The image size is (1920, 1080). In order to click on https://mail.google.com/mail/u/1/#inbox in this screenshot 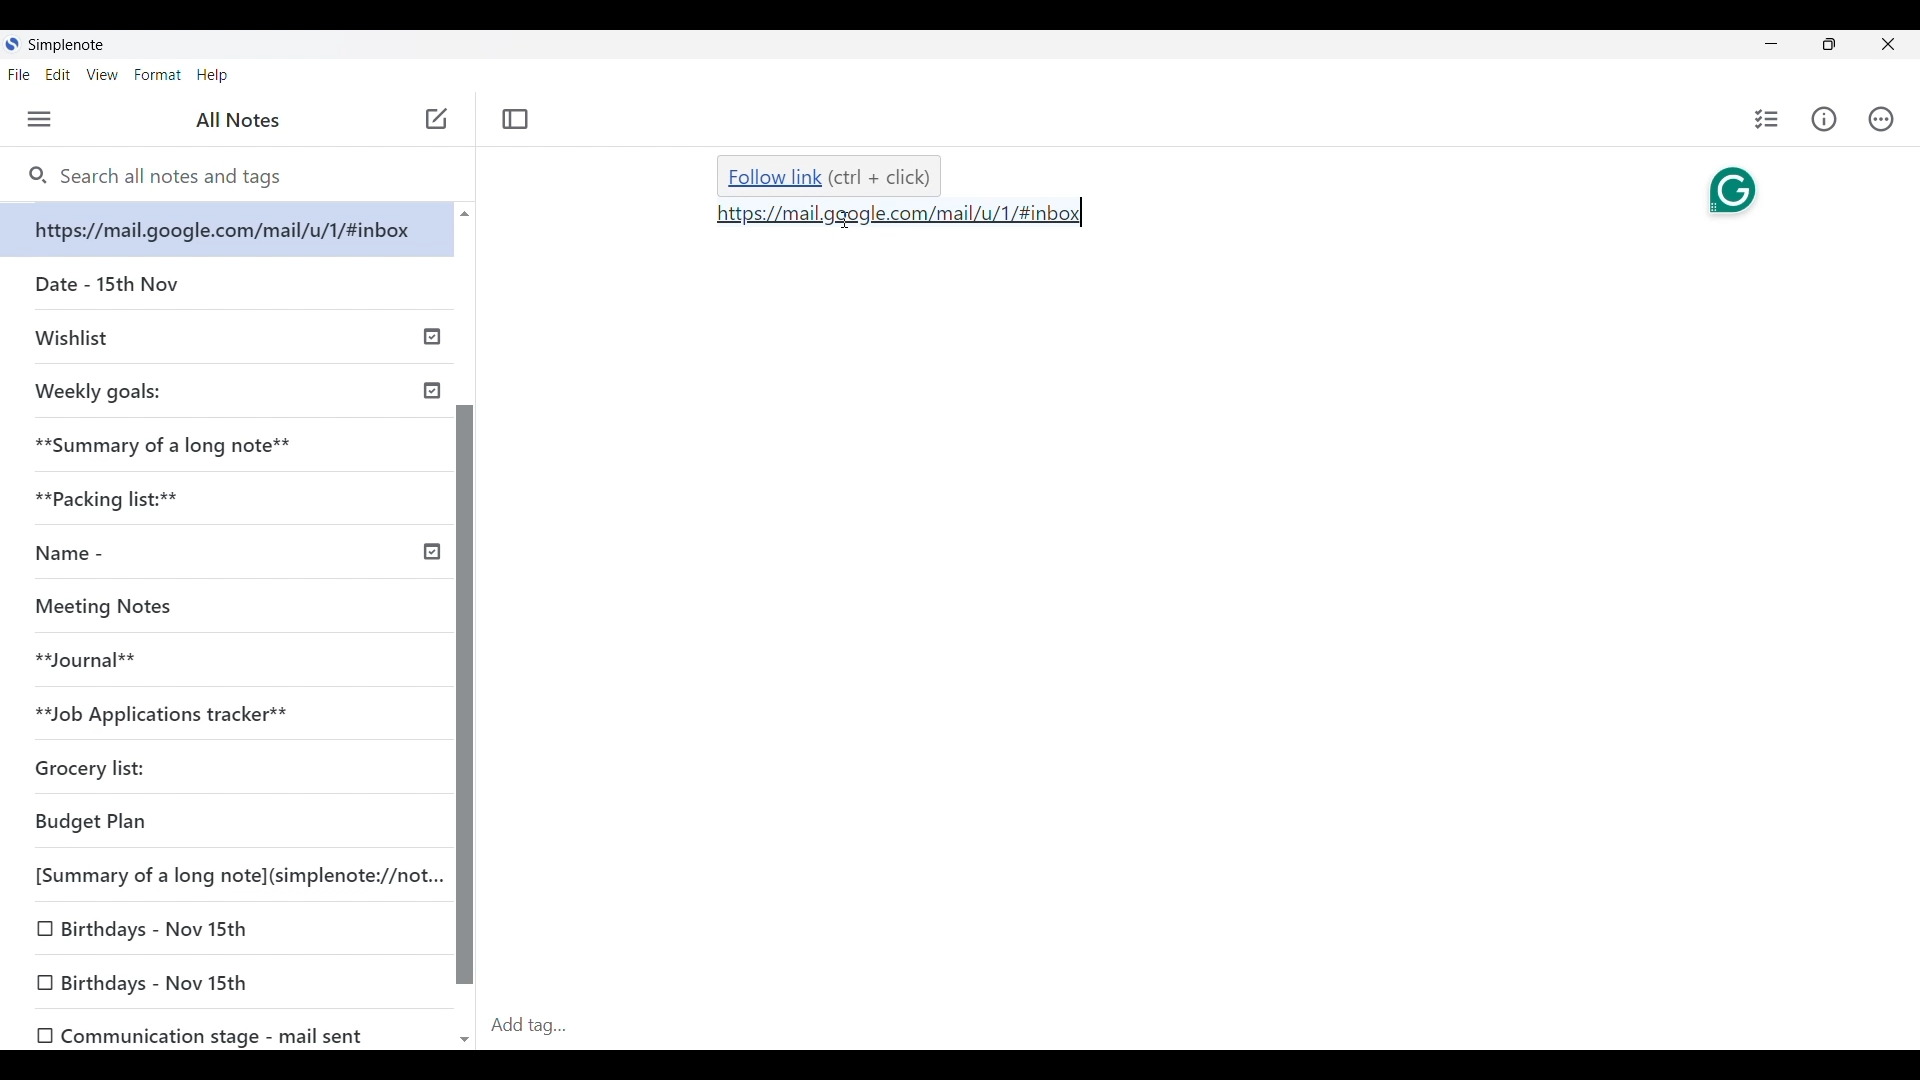, I will do `click(226, 230)`.